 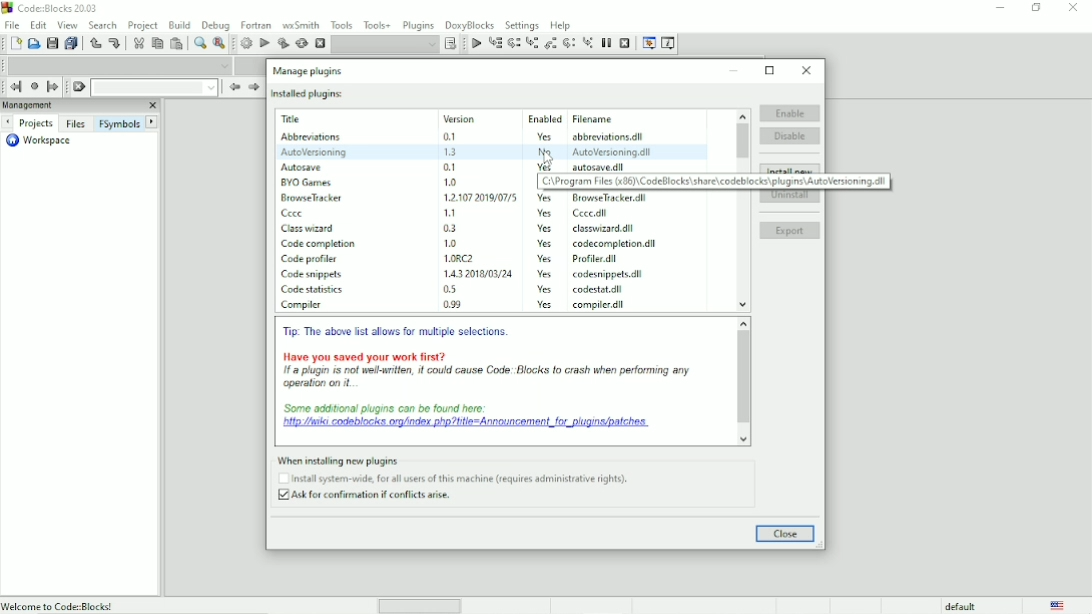 What do you see at coordinates (599, 260) in the screenshot?
I see `file` at bounding box center [599, 260].